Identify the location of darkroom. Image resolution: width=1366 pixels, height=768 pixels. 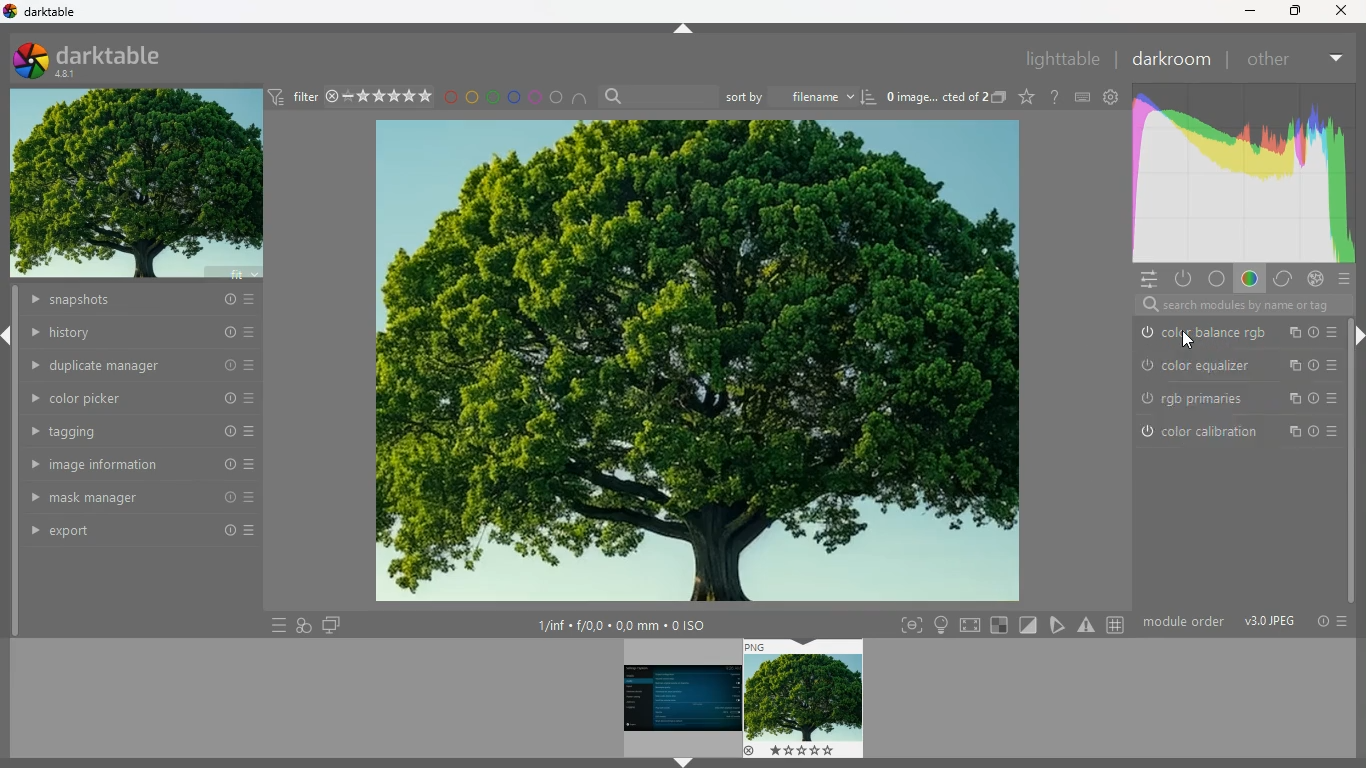
(1170, 59).